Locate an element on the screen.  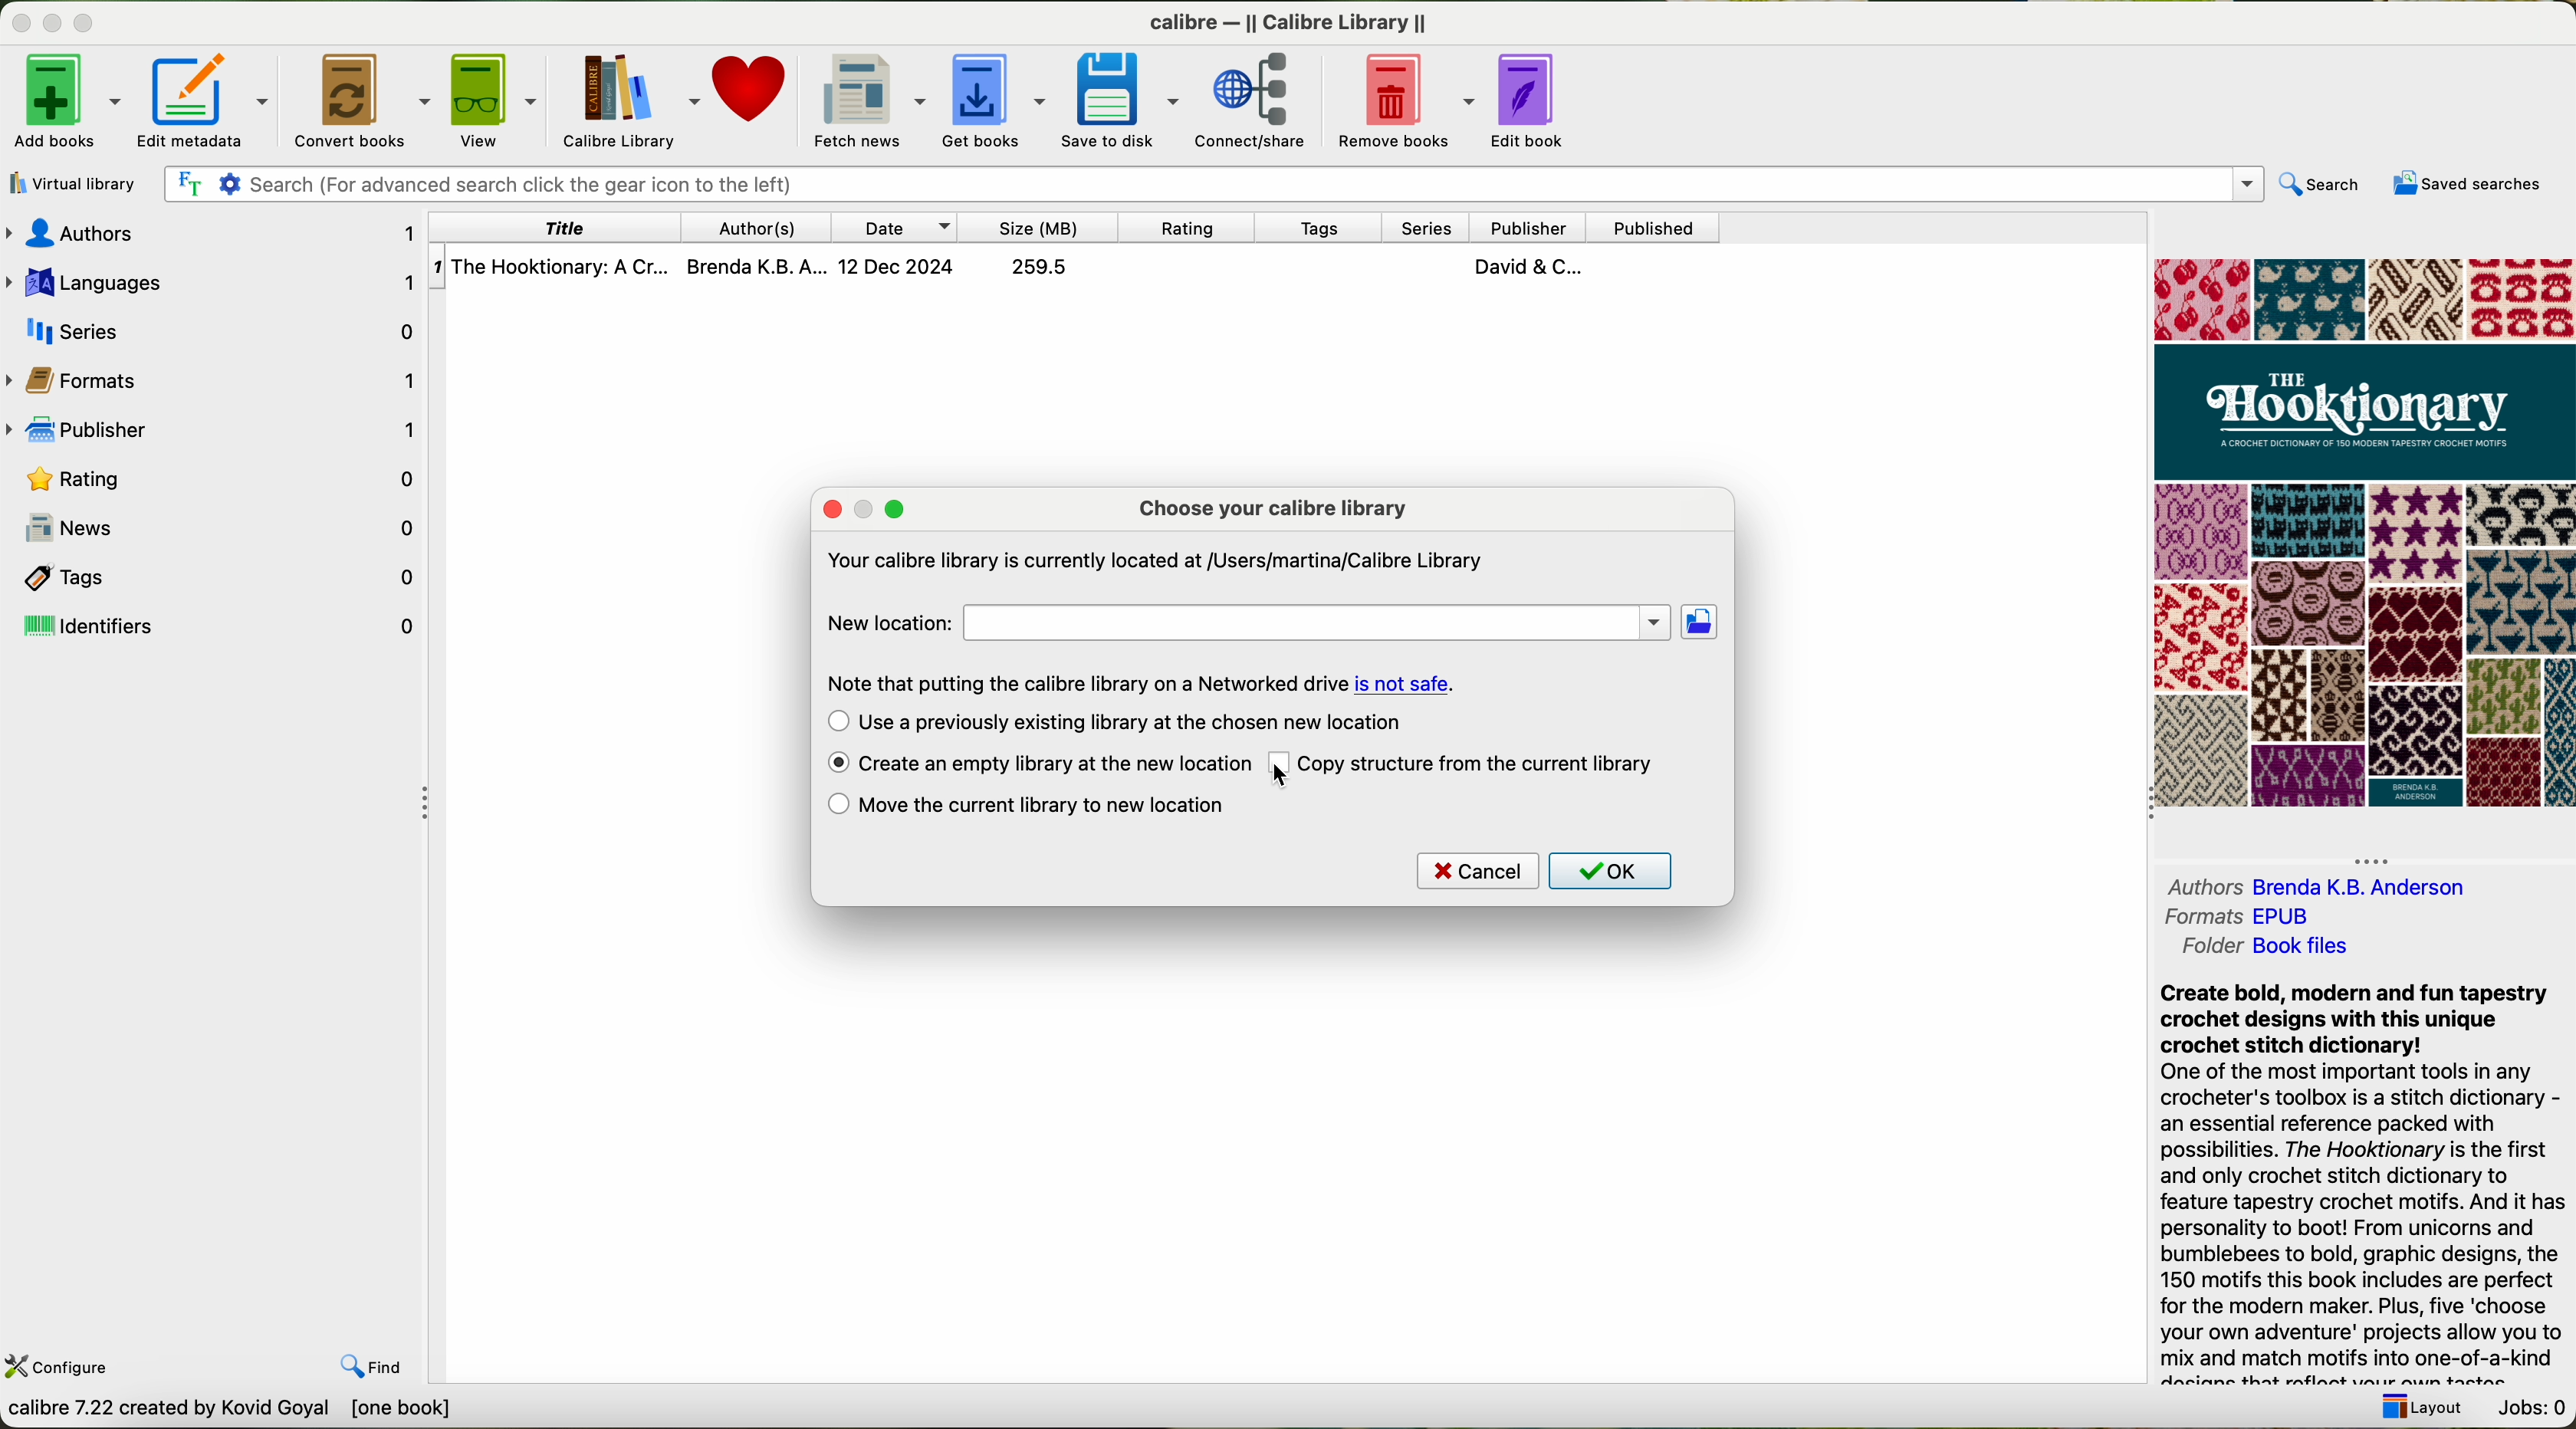
maximize popup is located at coordinates (898, 508).